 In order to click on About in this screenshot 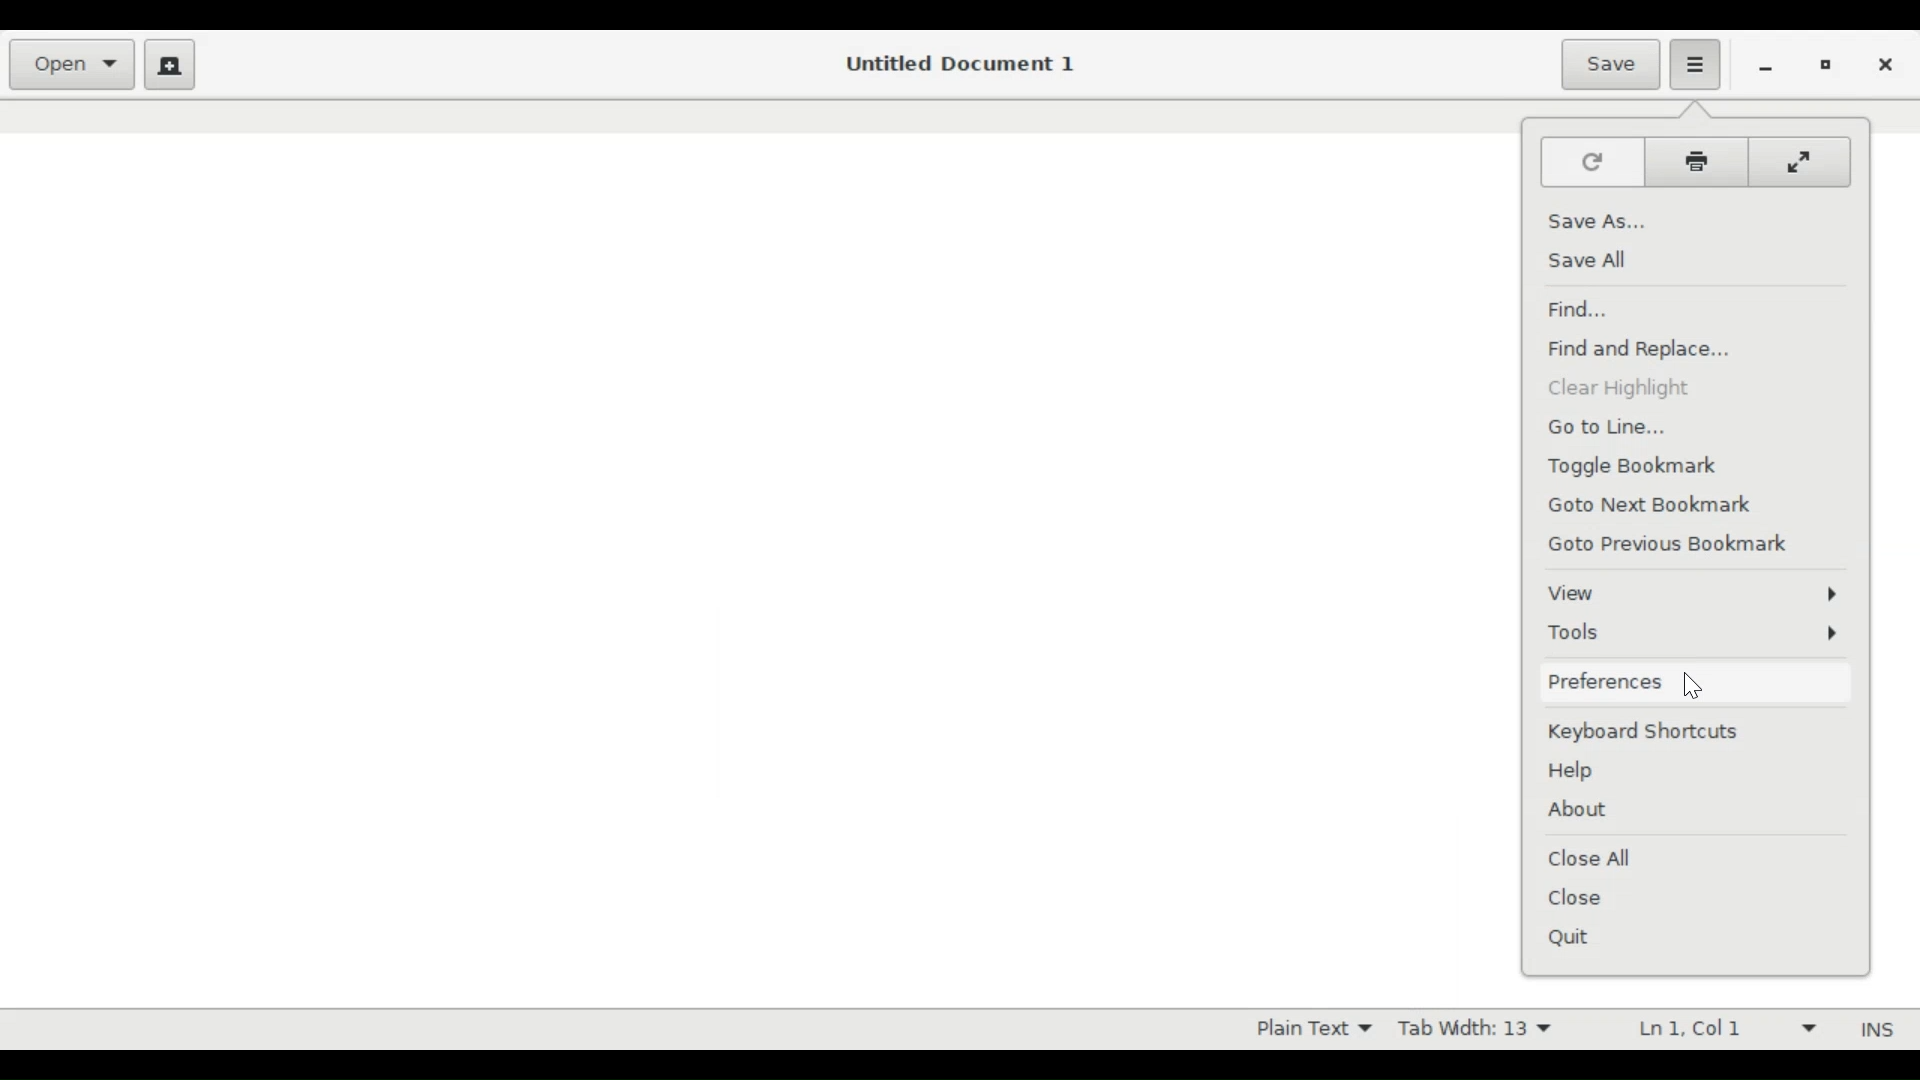, I will do `click(1583, 810)`.